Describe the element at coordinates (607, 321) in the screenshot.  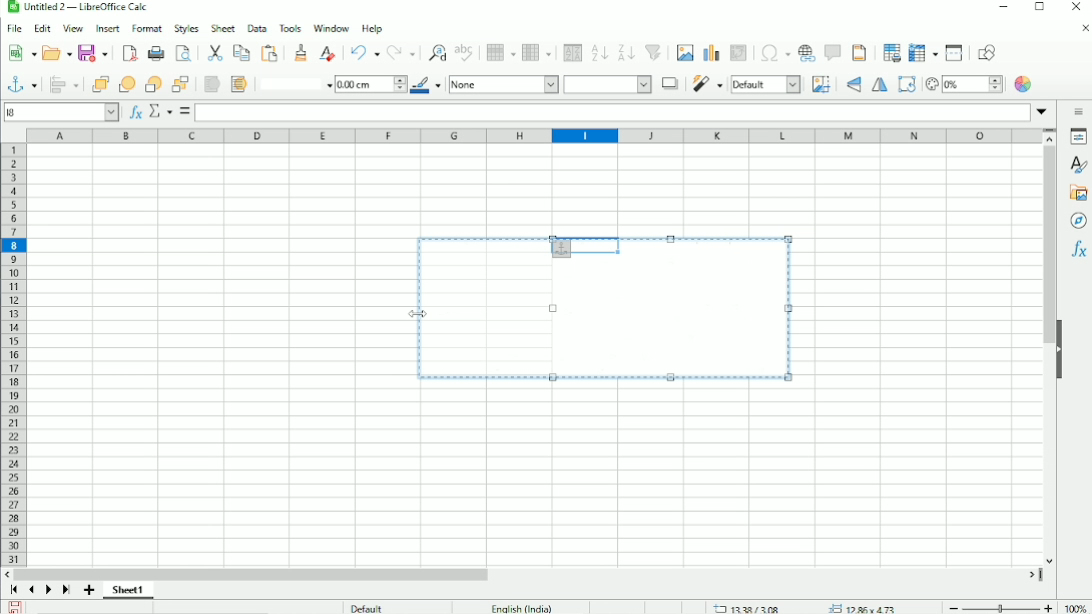
I see `Image Resized` at that location.